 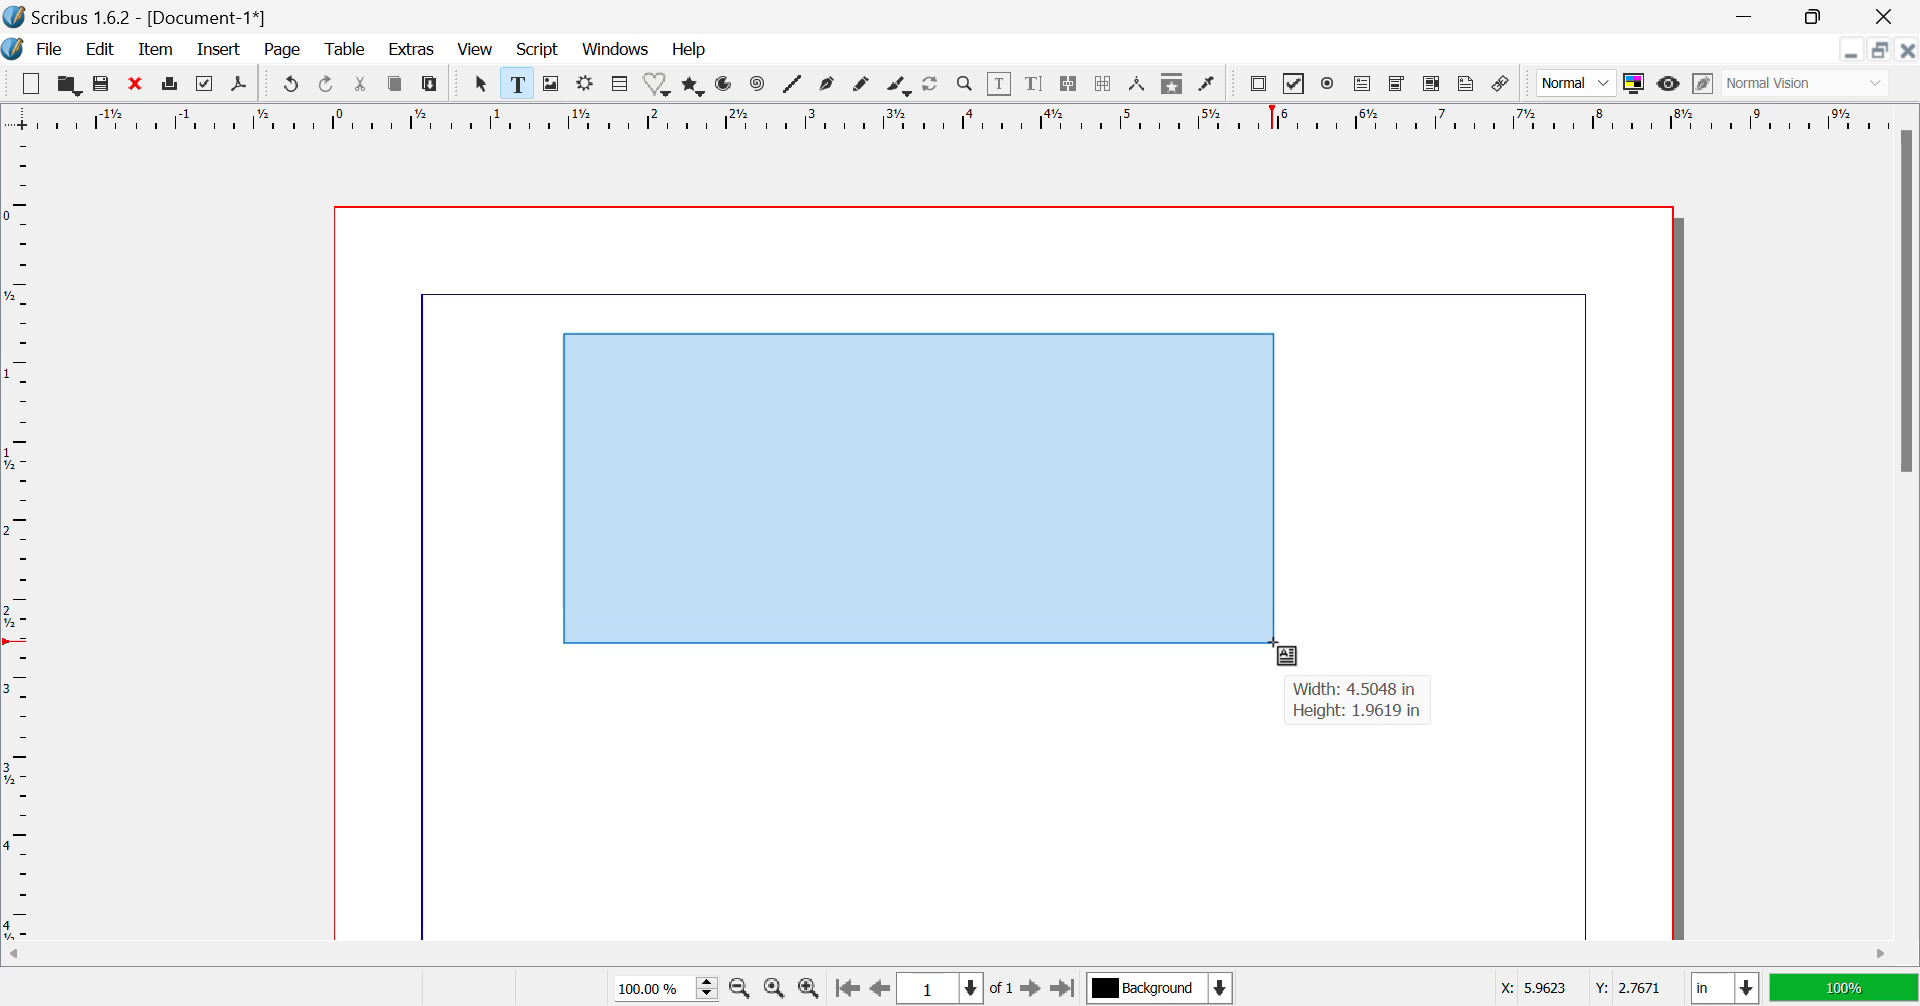 I want to click on Shapes, so click(x=660, y=87).